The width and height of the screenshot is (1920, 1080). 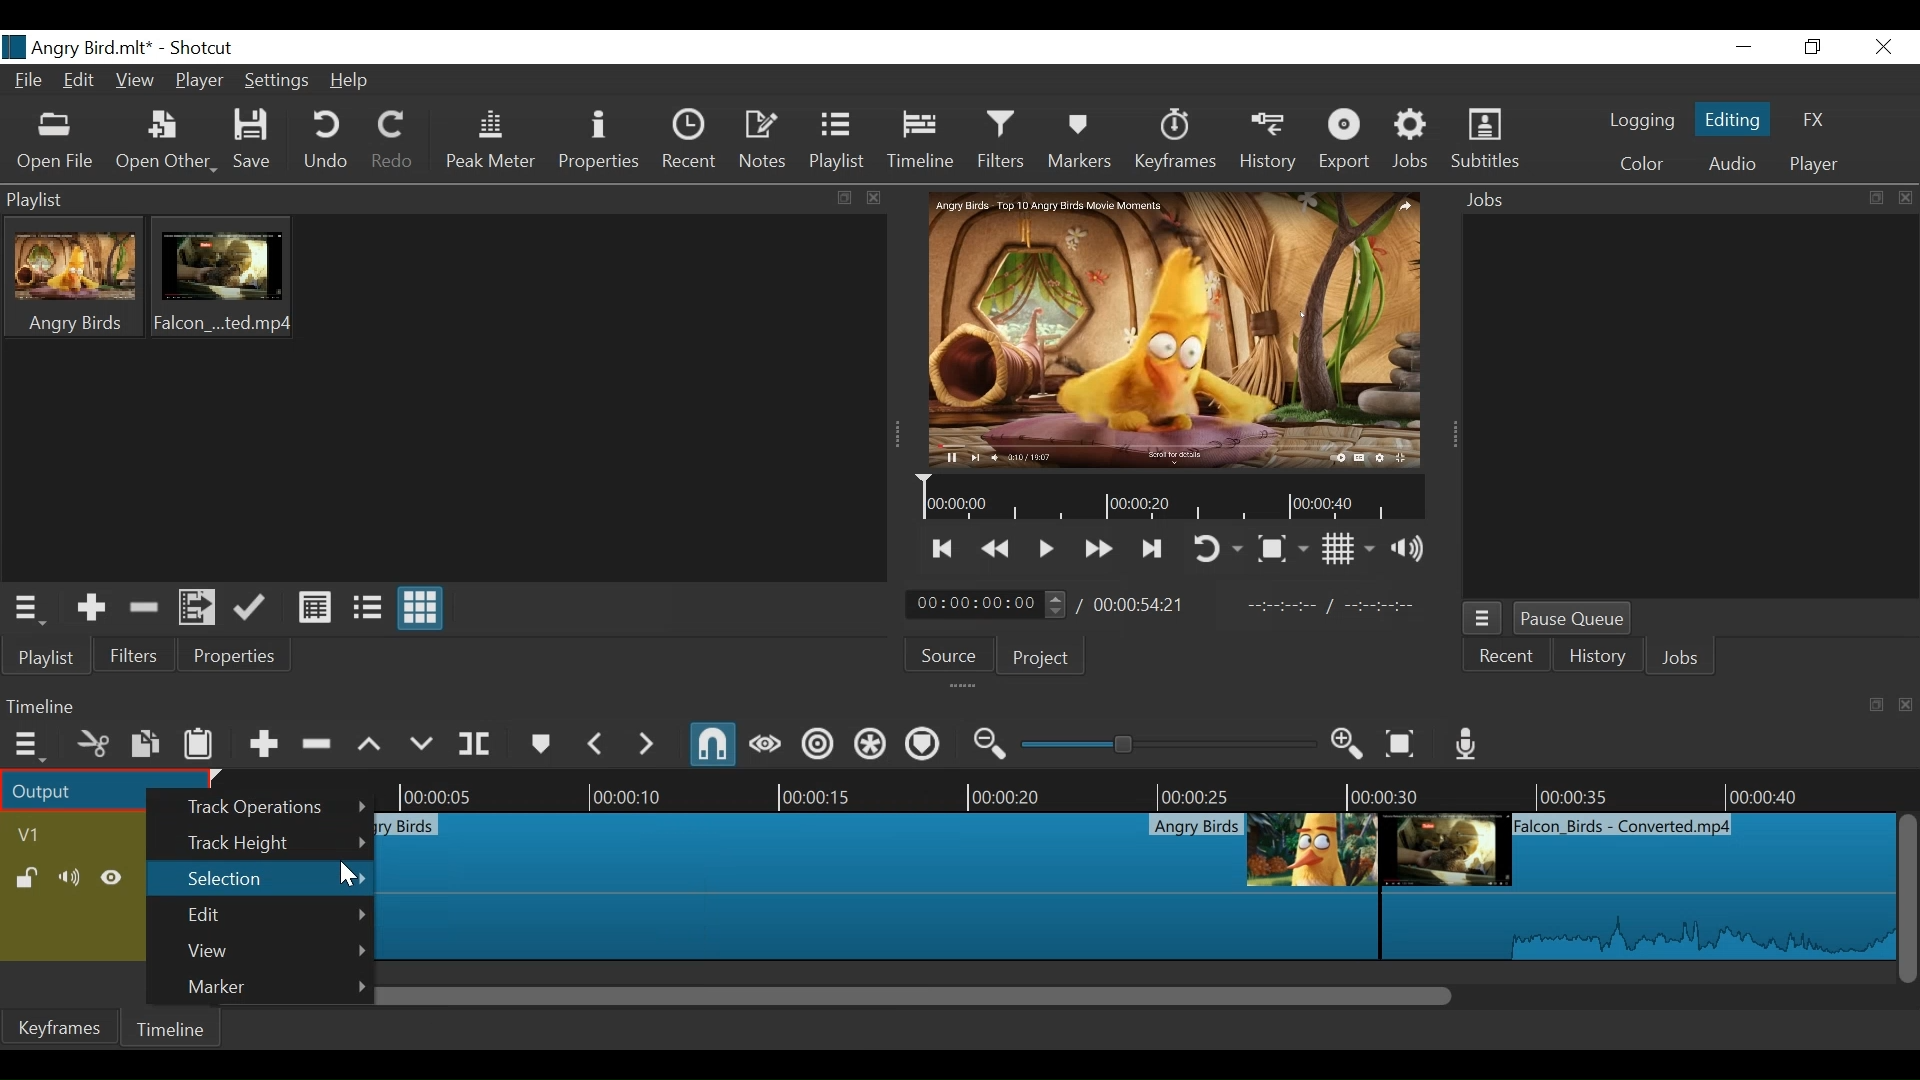 What do you see at coordinates (57, 142) in the screenshot?
I see `Open File` at bounding box center [57, 142].